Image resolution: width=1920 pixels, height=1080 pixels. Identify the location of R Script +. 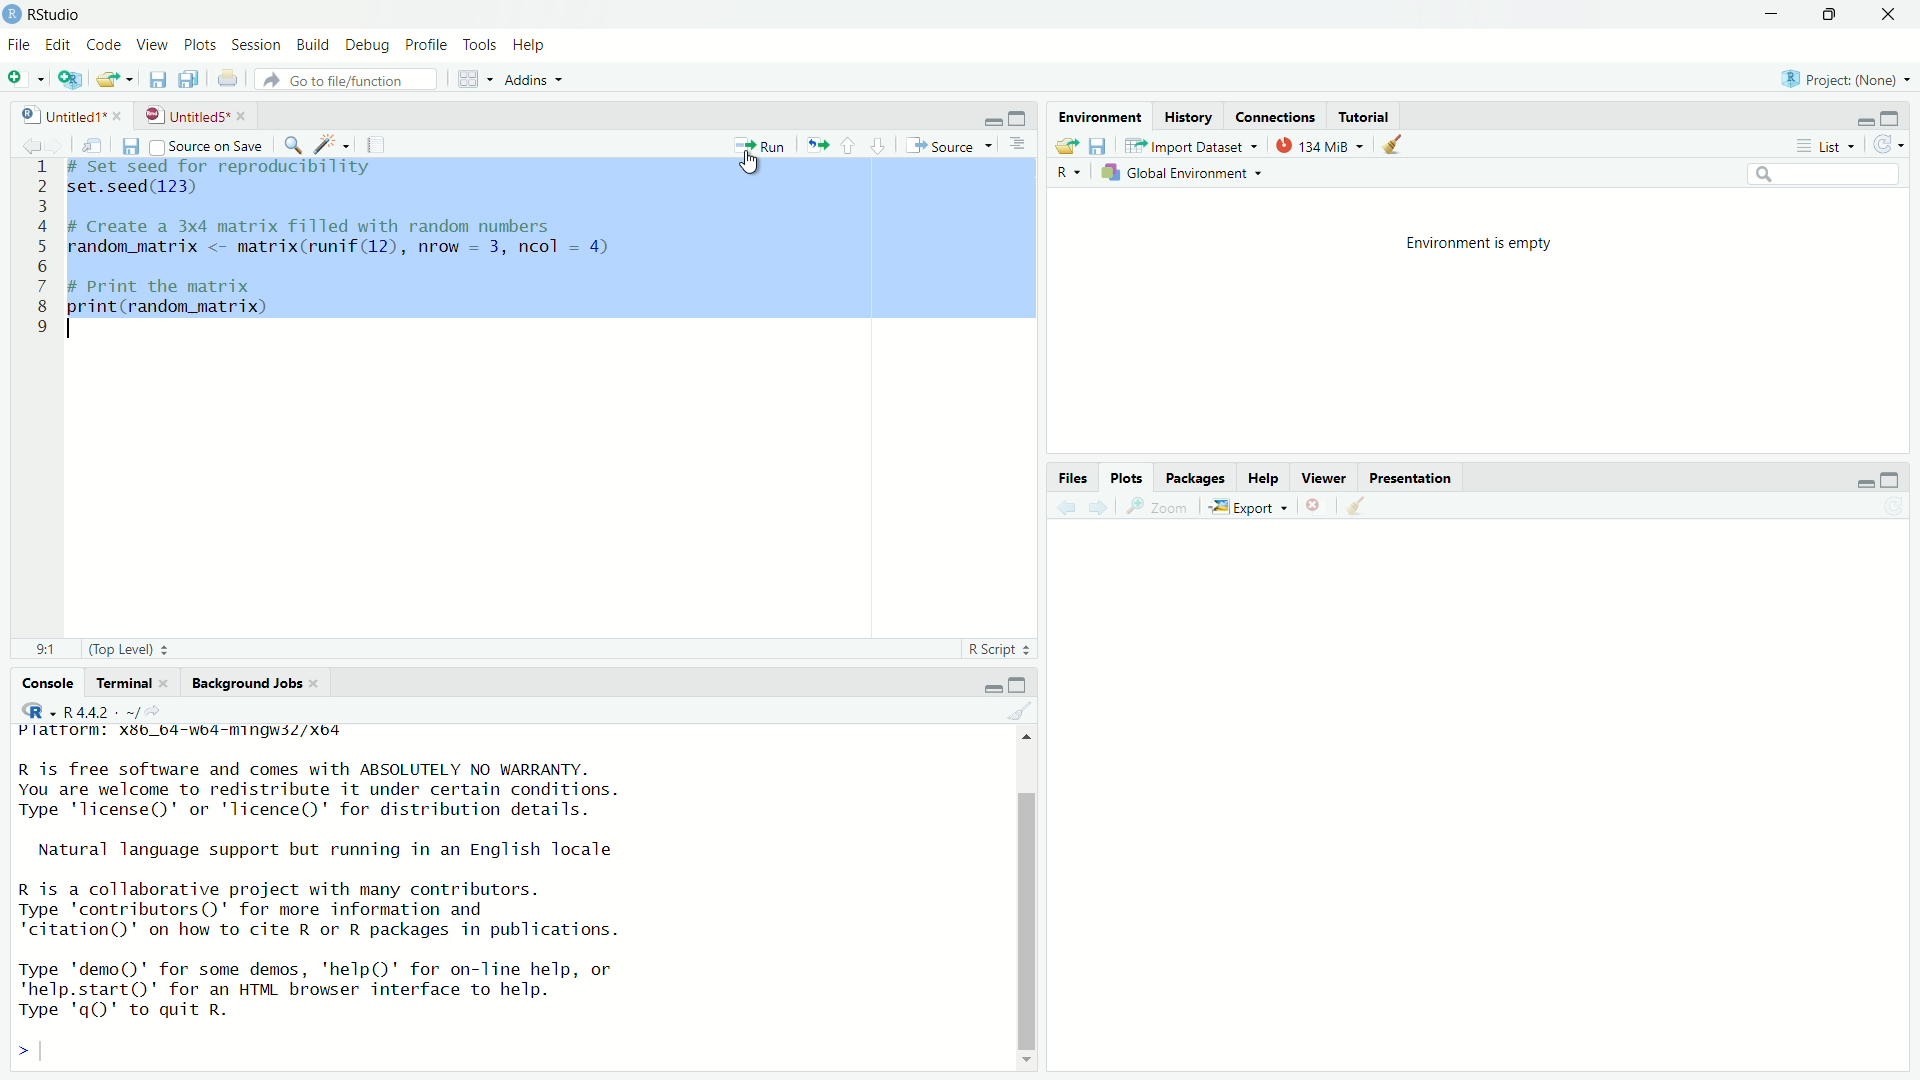
(996, 647).